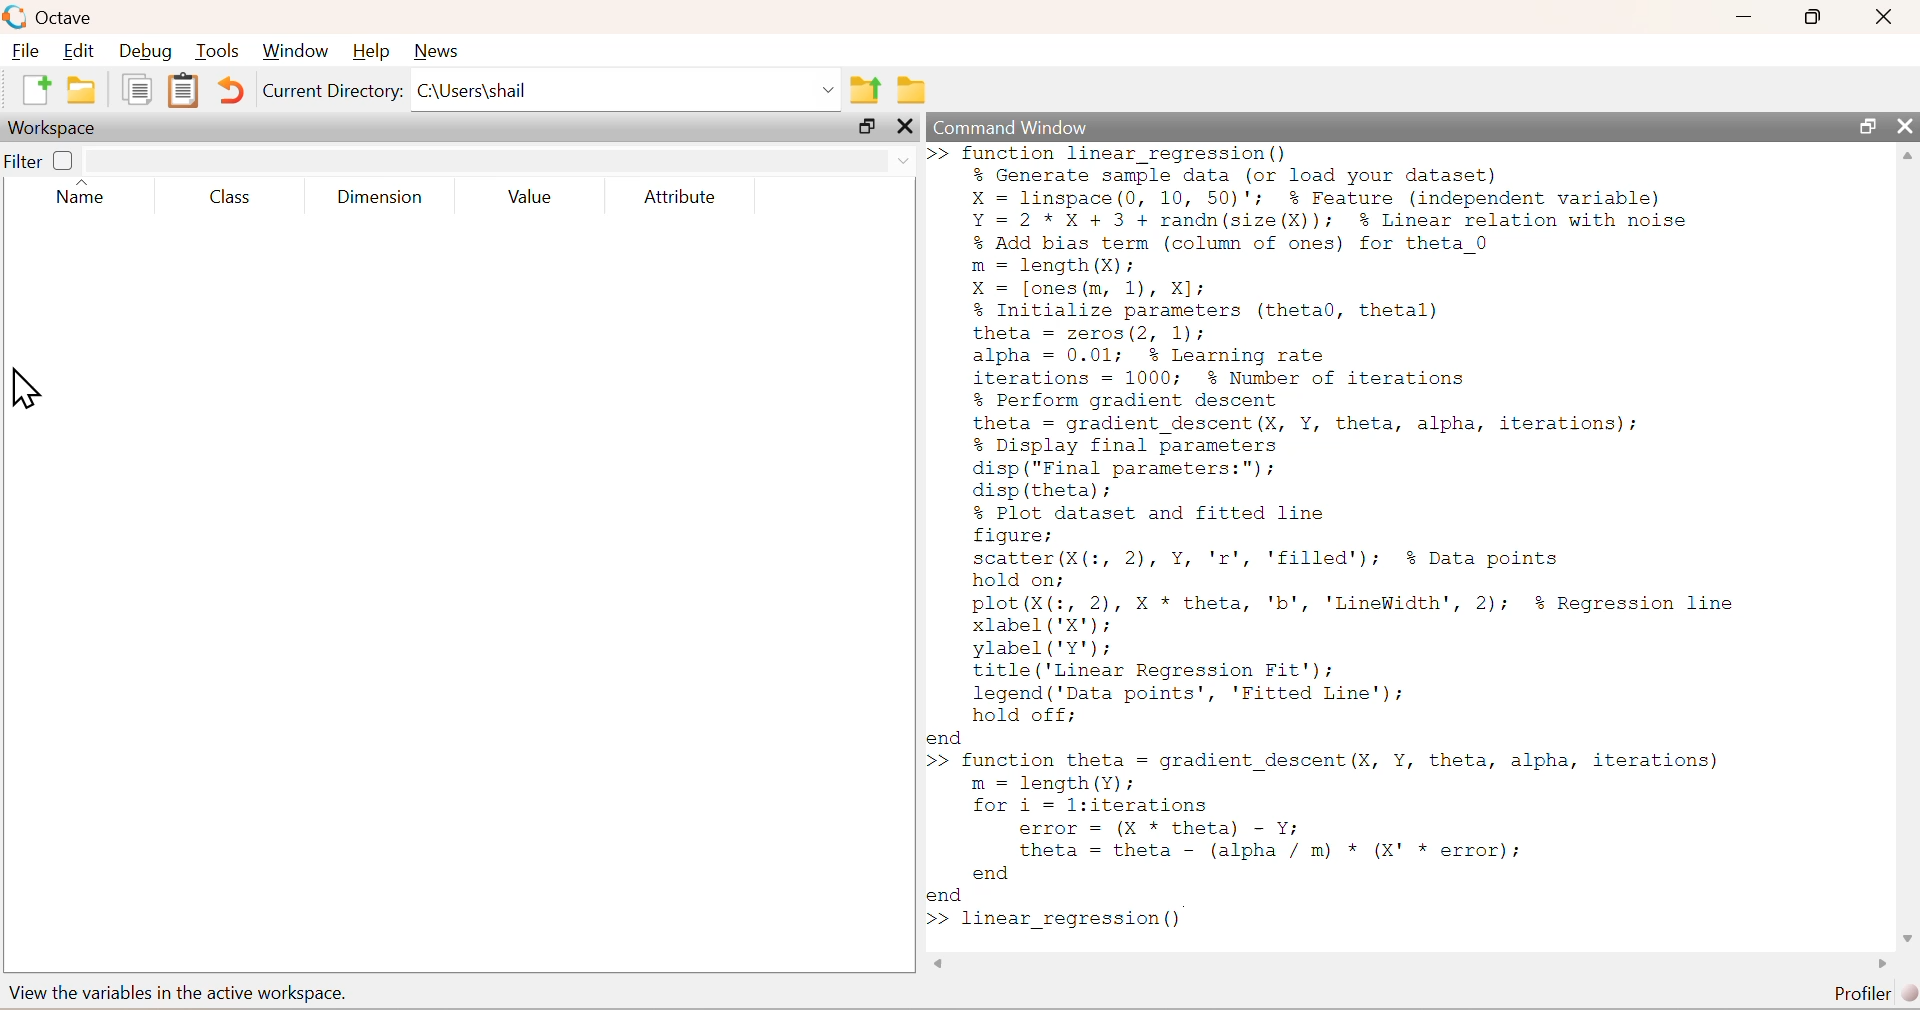  Describe the element at coordinates (66, 18) in the screenshot. I see `Octave` at that location.